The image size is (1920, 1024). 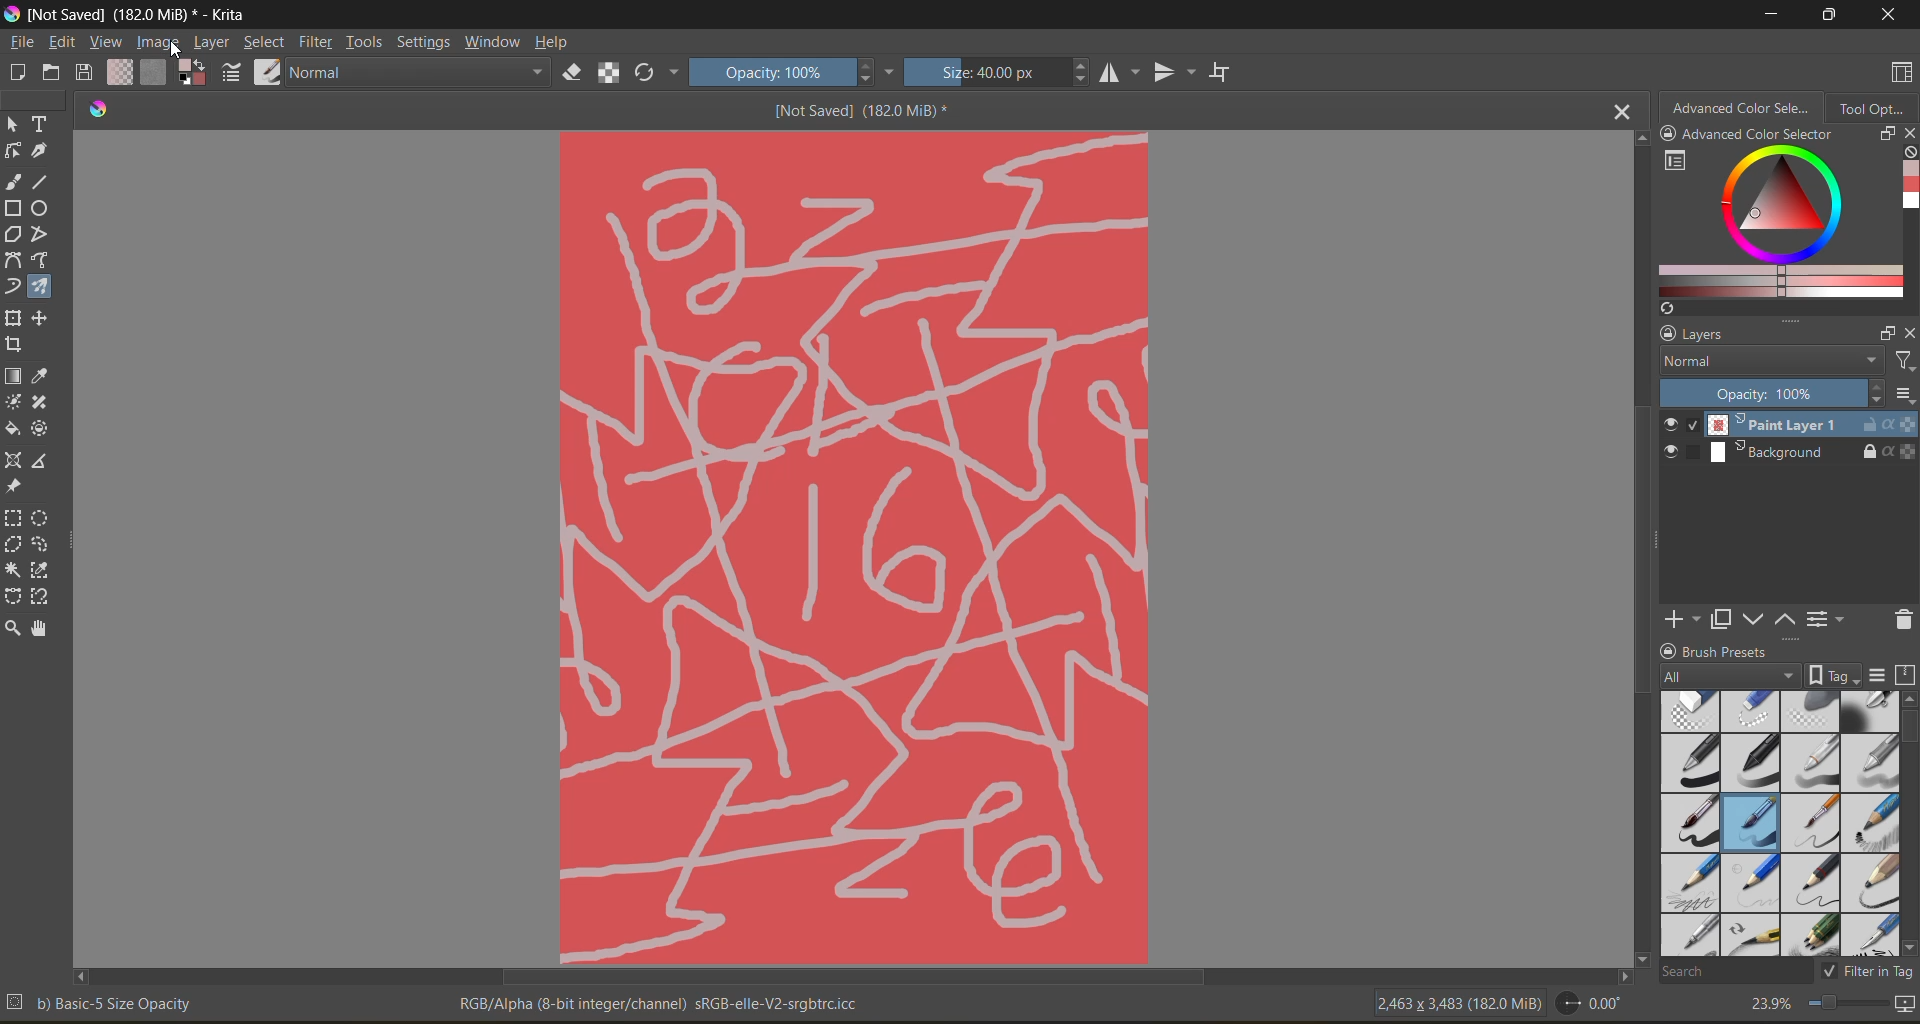 I want to click on choose workspace, so click(x=1903, y=73).